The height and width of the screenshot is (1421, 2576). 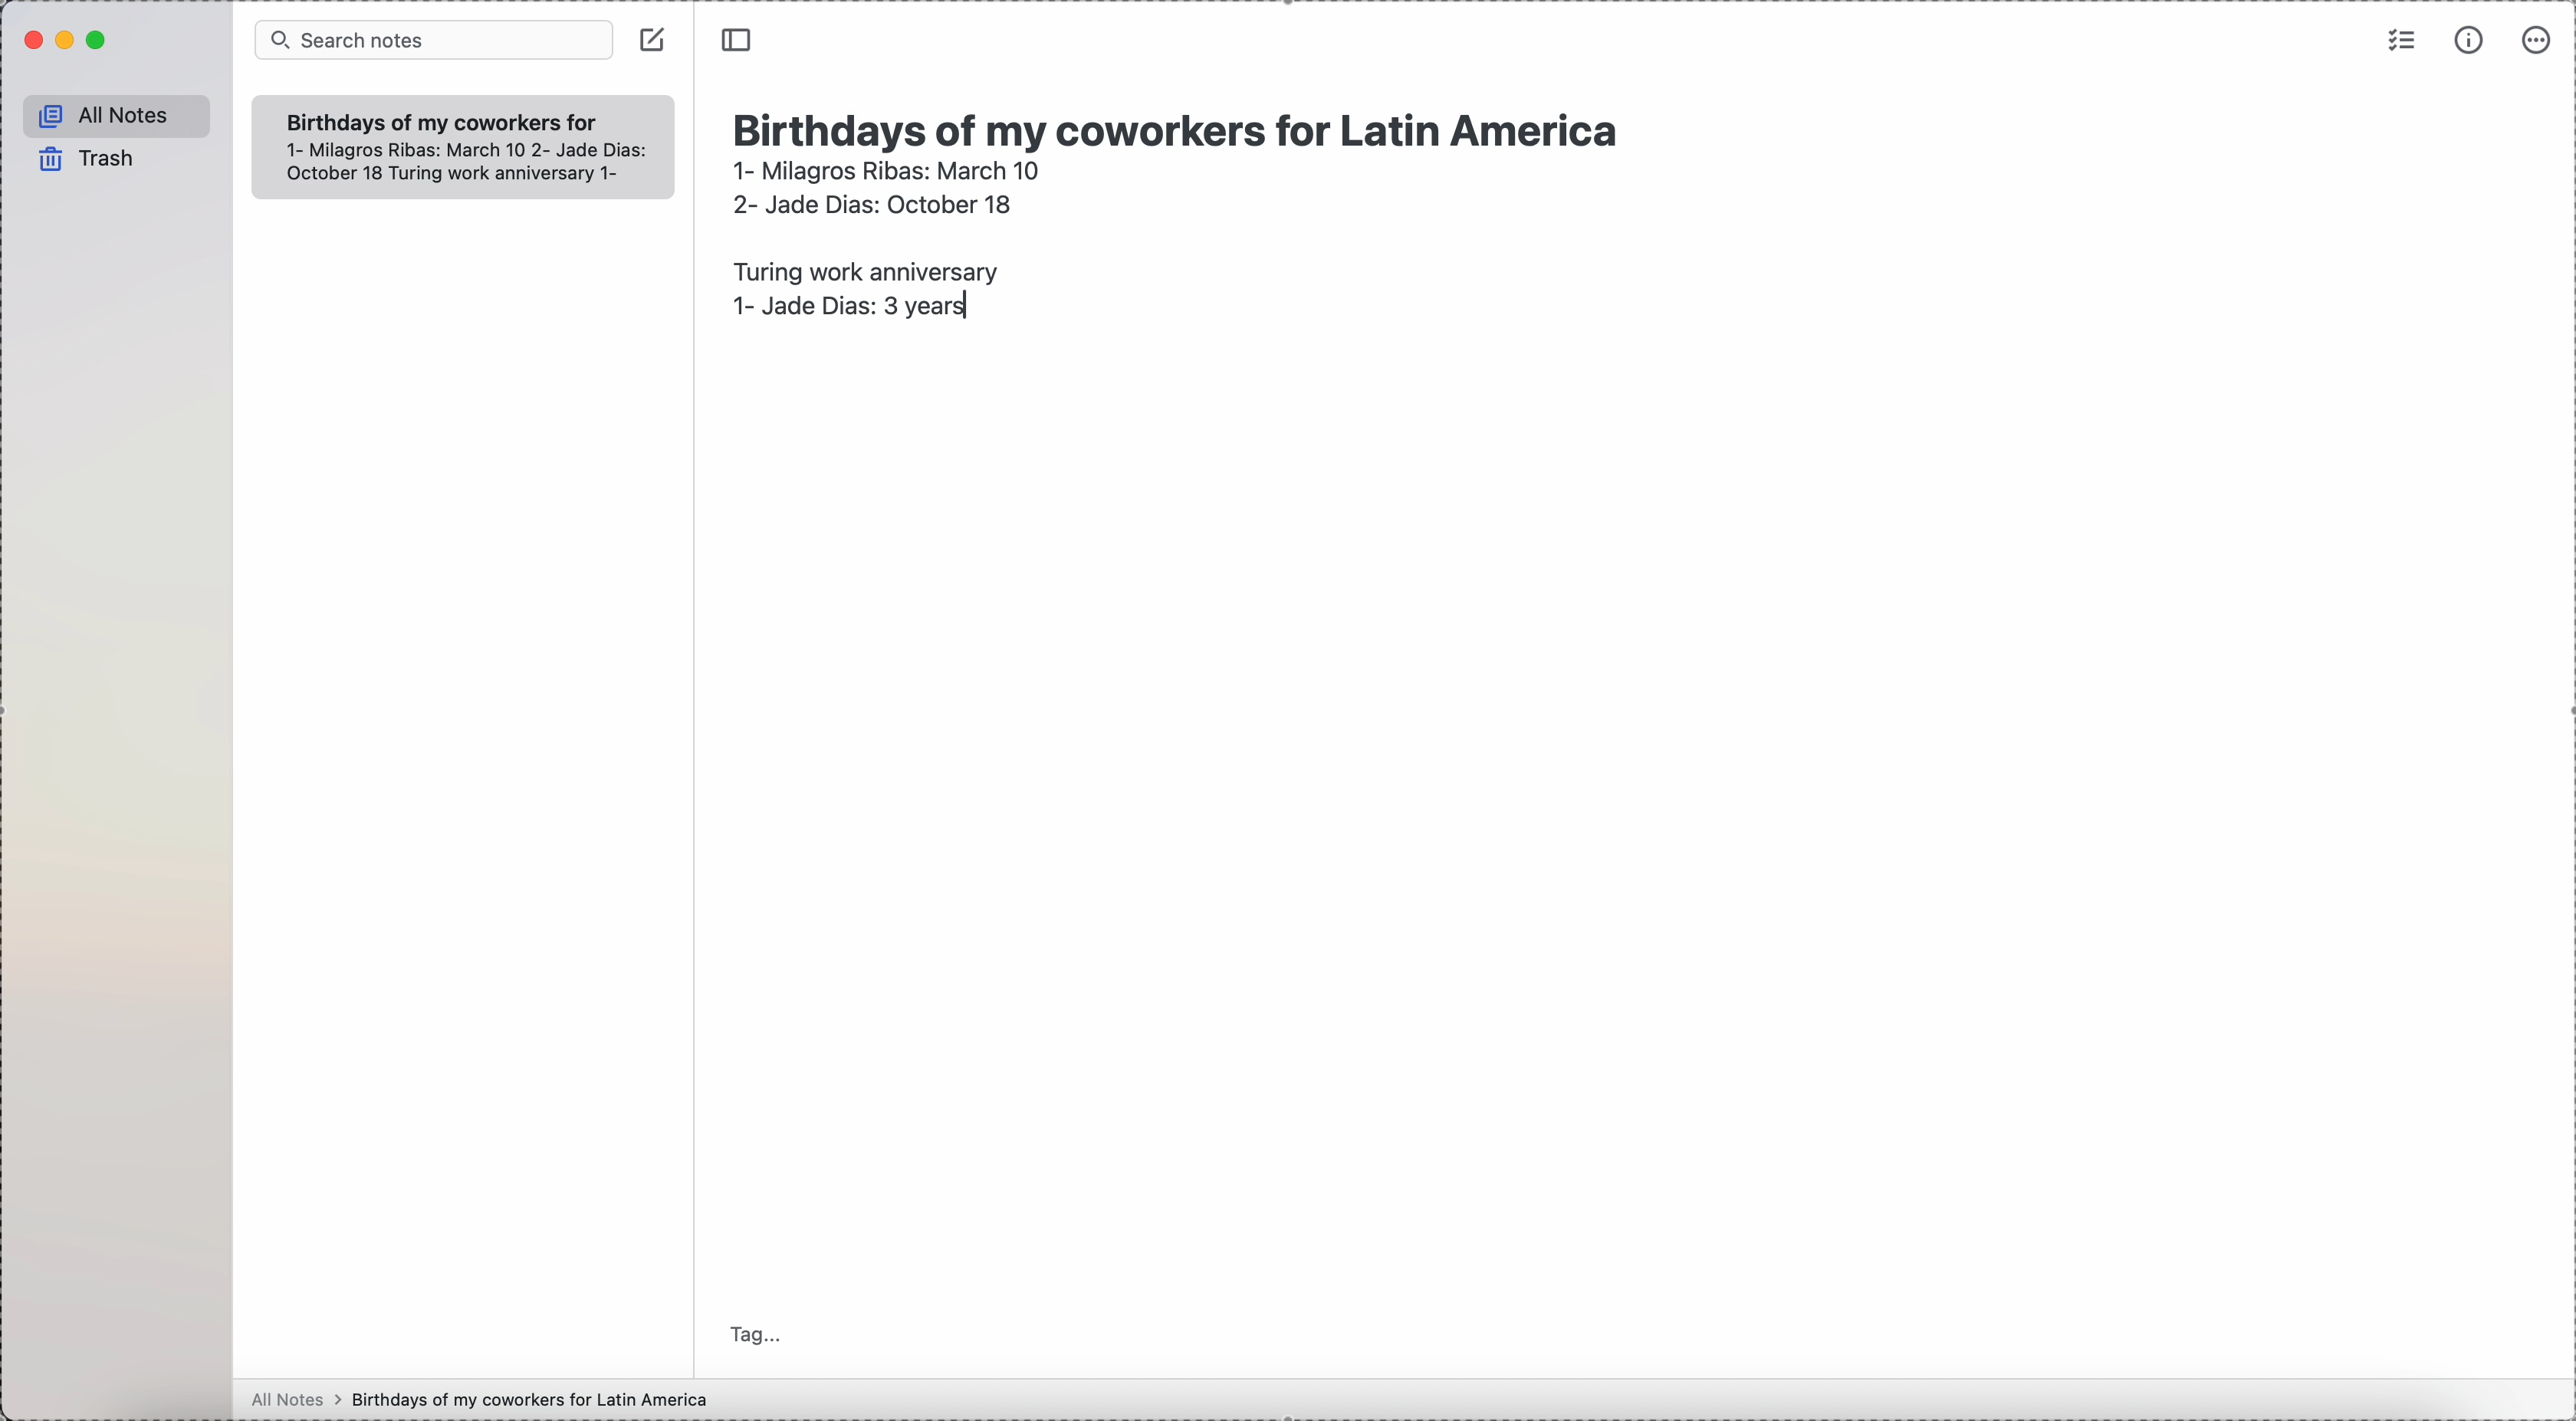 I want to click on close Simplenote, so click(x=31, y=40).